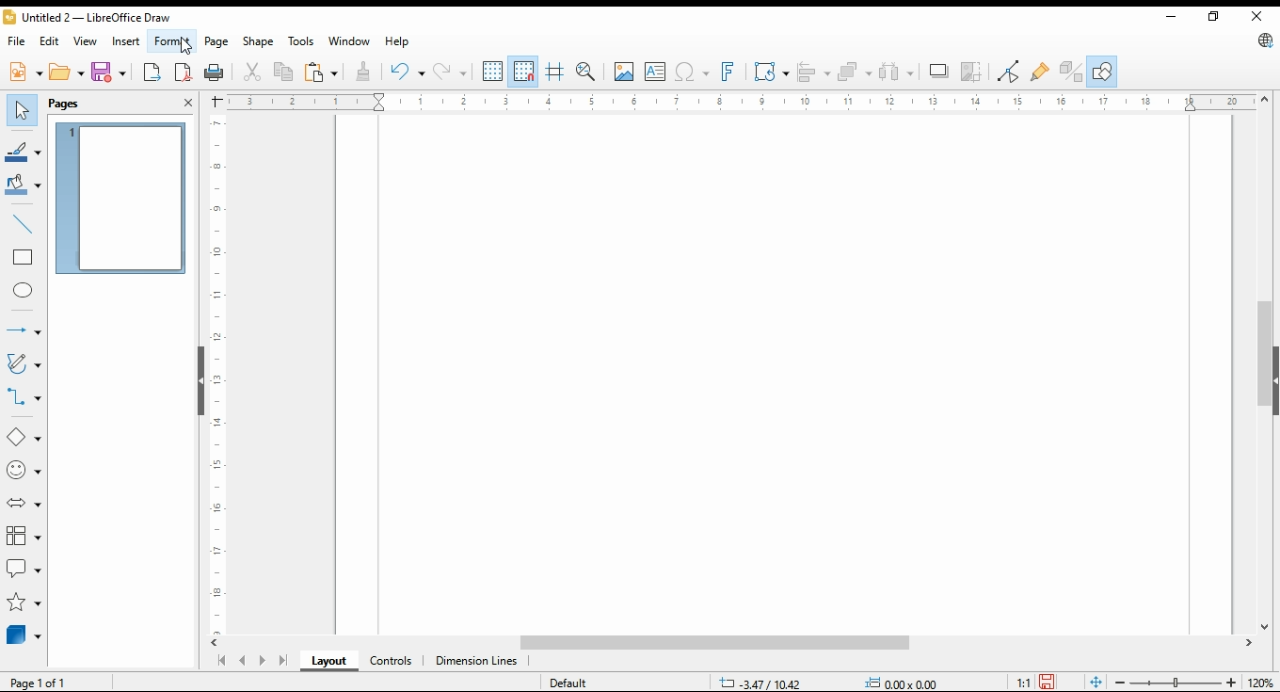 Image resolution: width=1280 pixels, height=692 pixels. What do you see at coordinates (25, 436) in the screenshot?
I see `simple shapes` at bounding box center [25, 436].